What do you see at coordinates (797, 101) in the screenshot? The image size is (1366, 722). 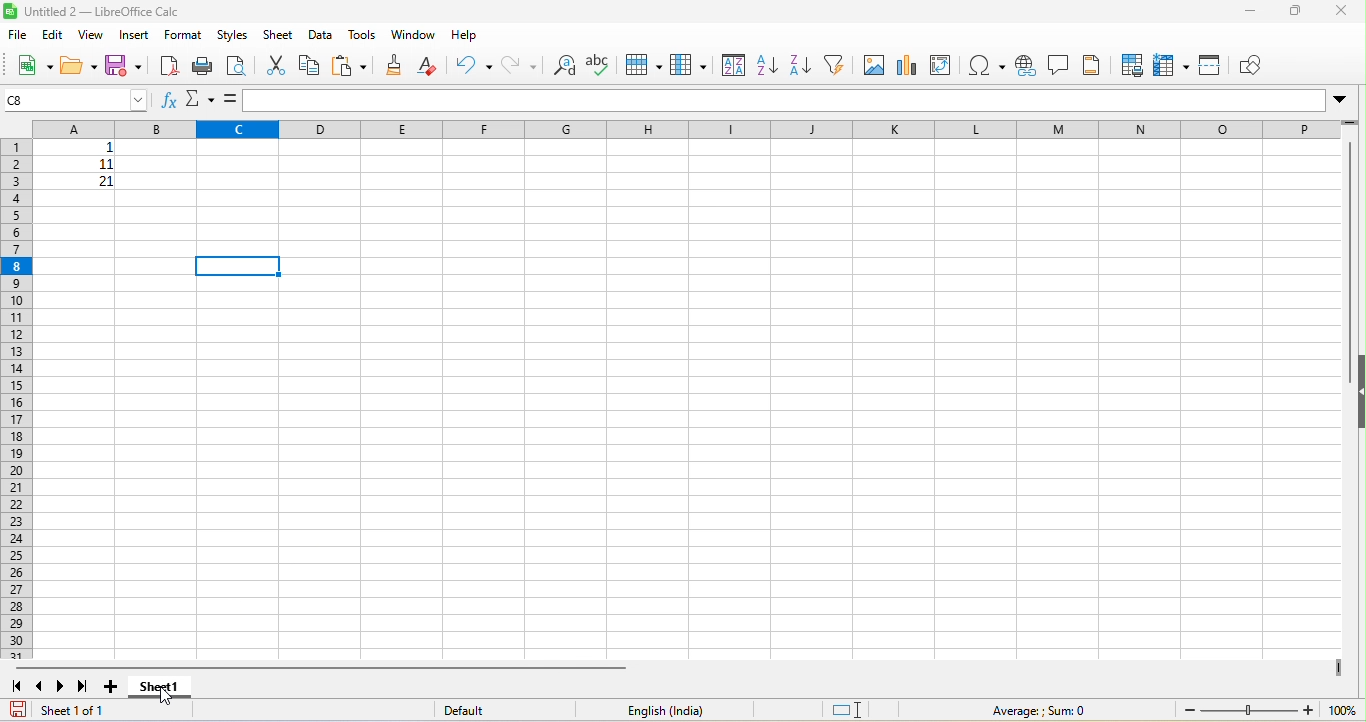 I see `formula bar` at bounding box center [797, 101].